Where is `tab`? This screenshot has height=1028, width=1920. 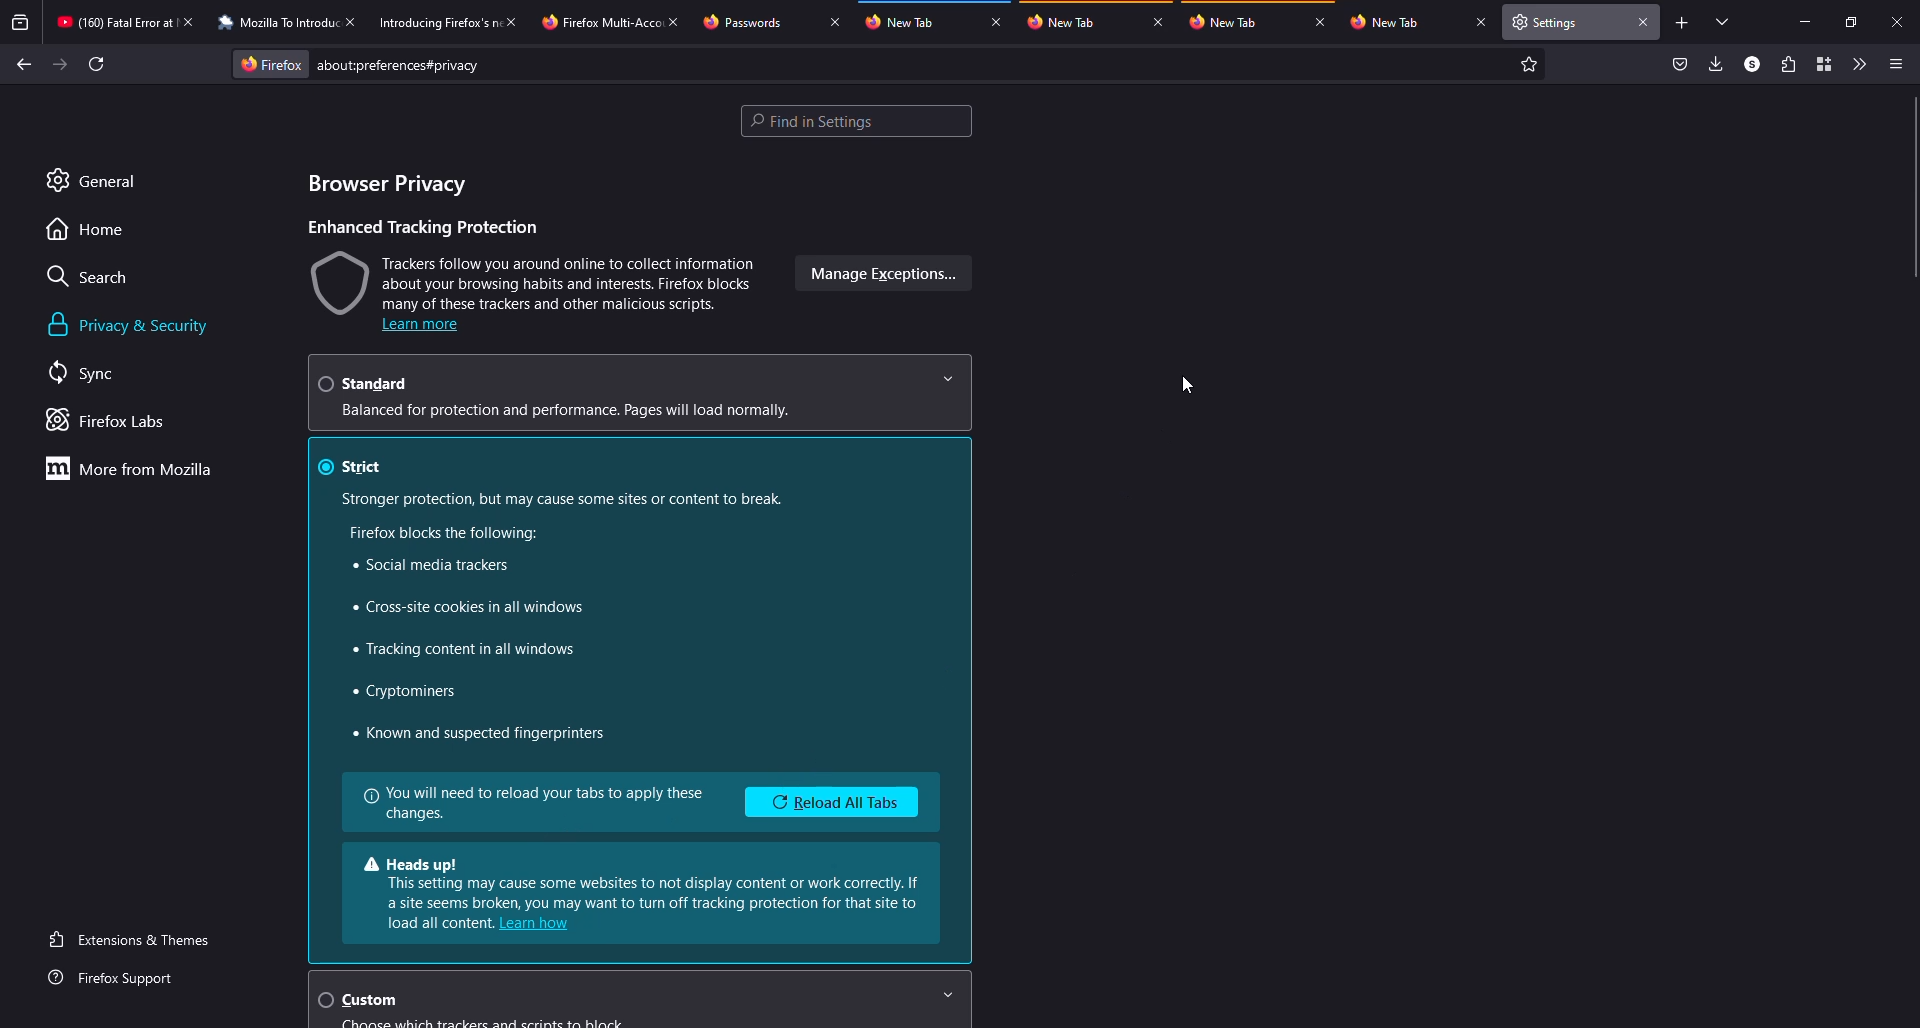
tab is located at coordinates (438, 23).